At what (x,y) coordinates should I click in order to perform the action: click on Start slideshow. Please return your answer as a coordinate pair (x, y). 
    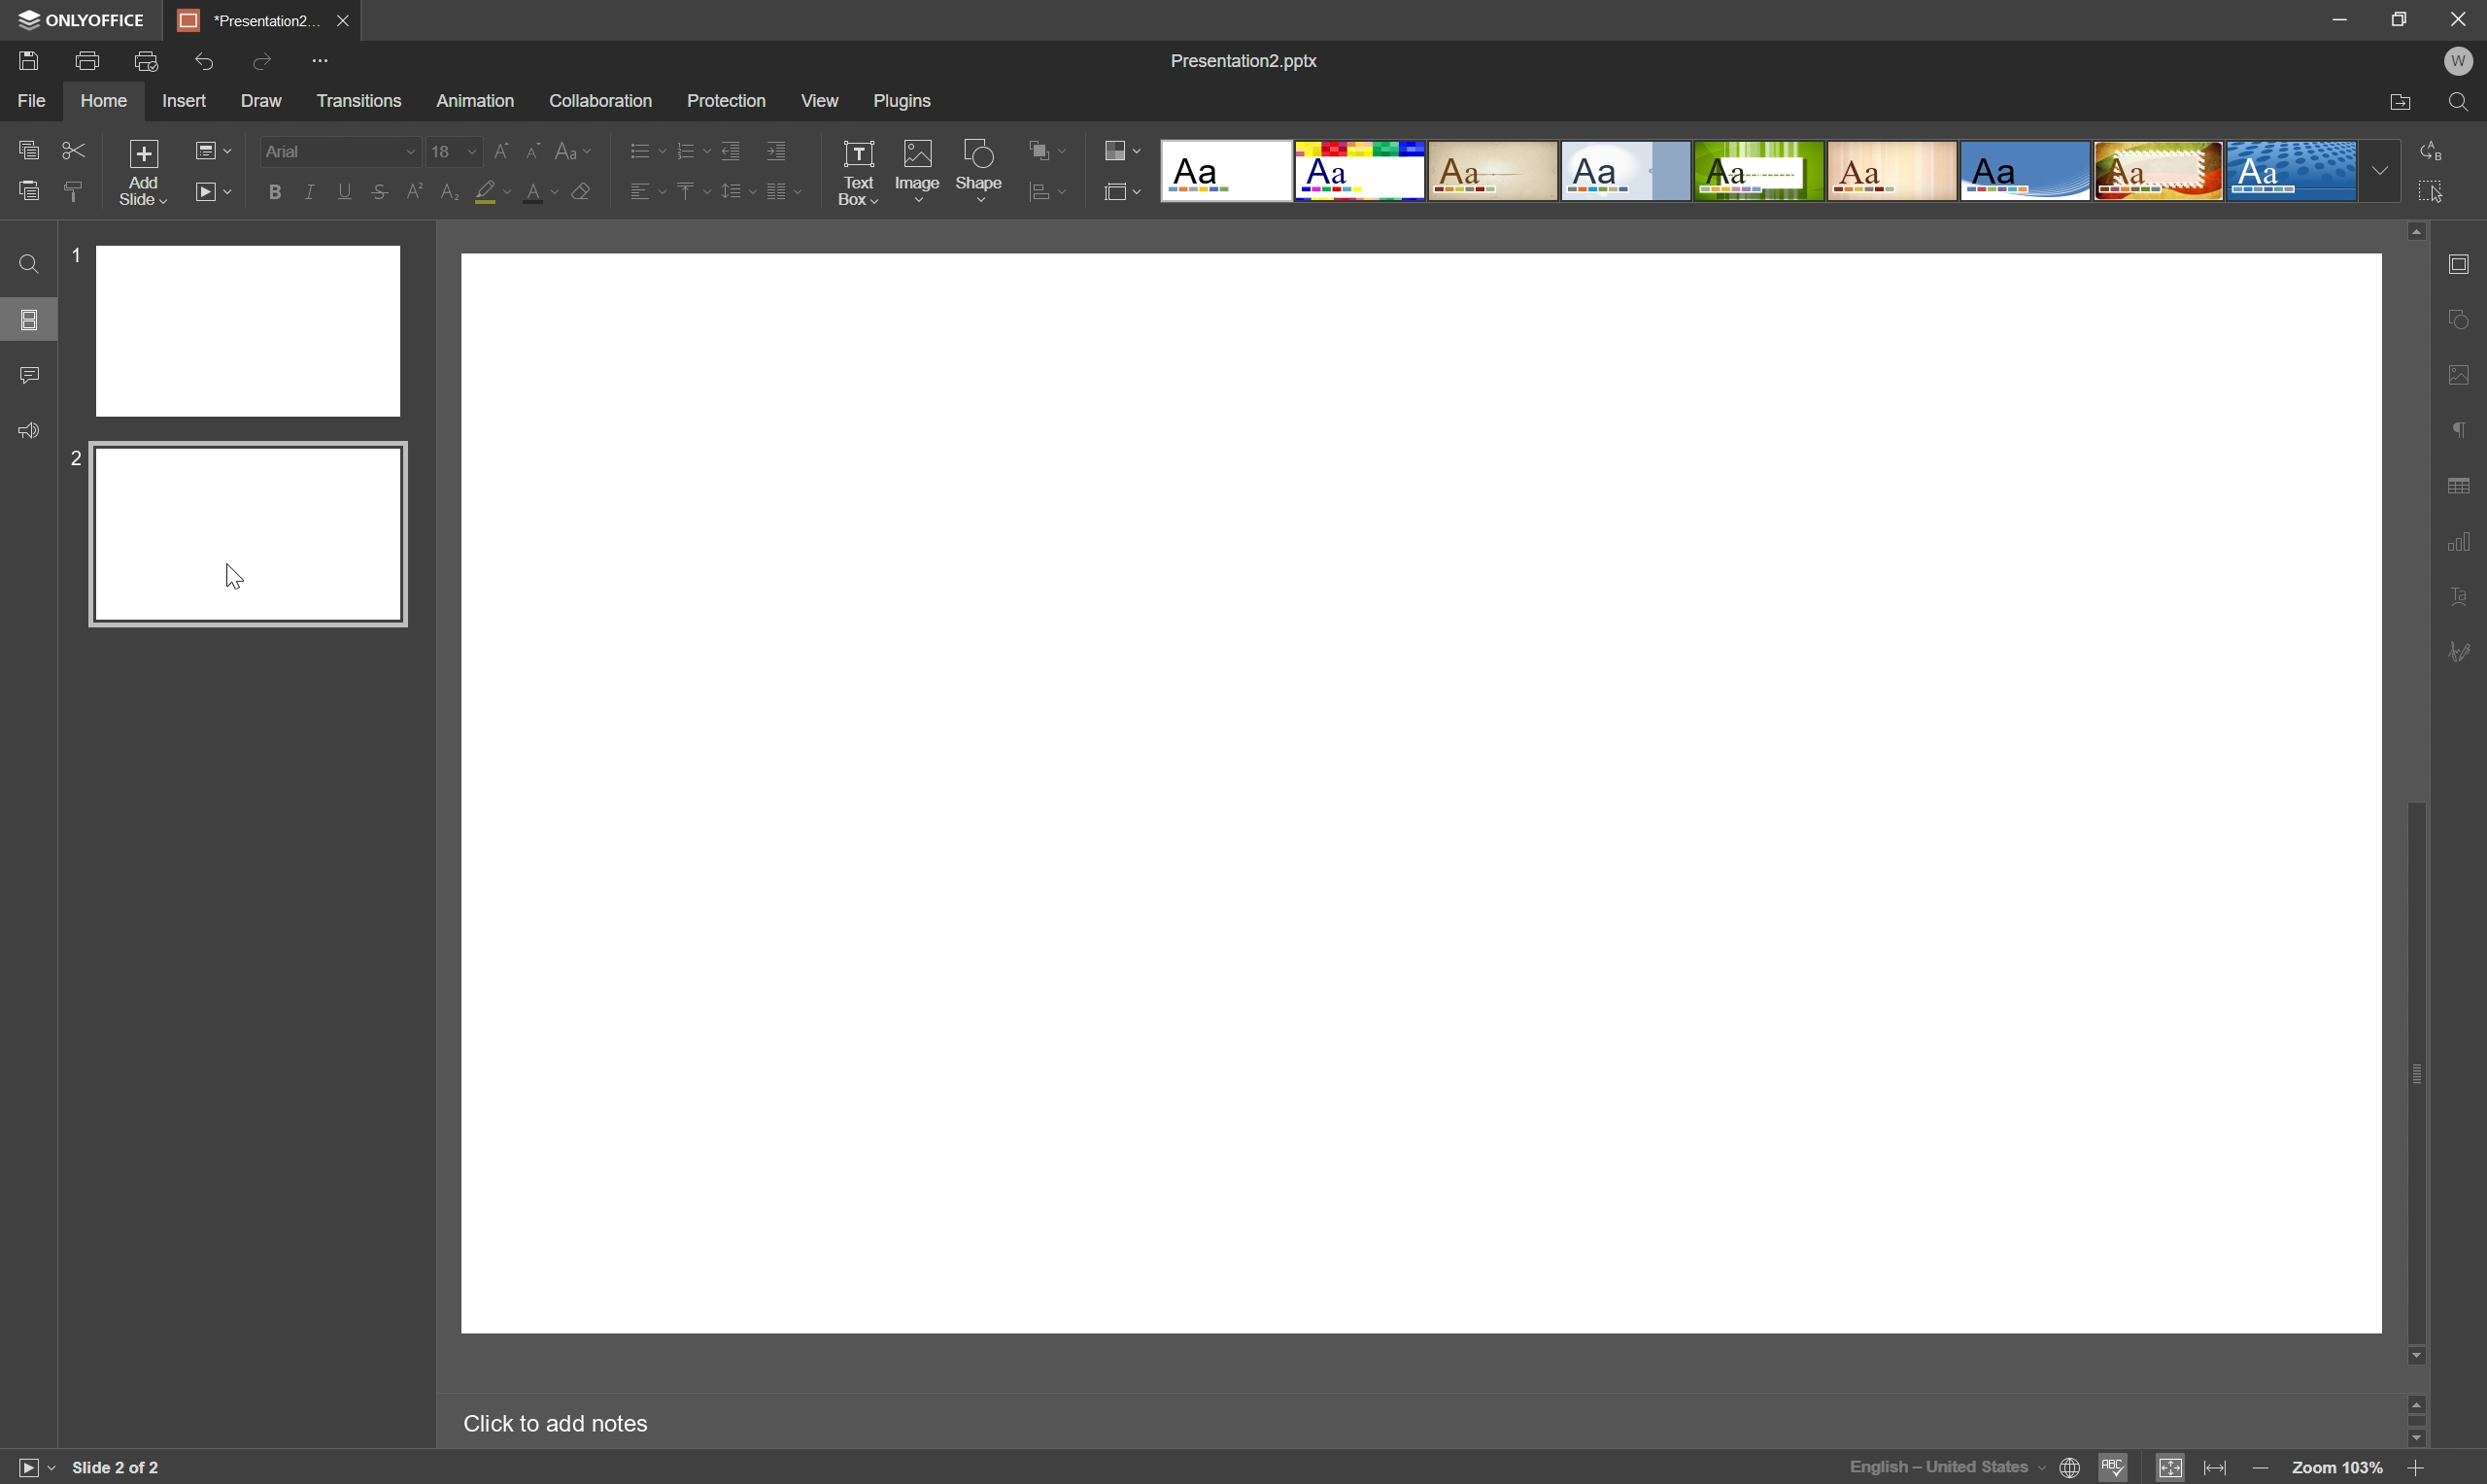
    Looking at the image, I should click on (212, 191).